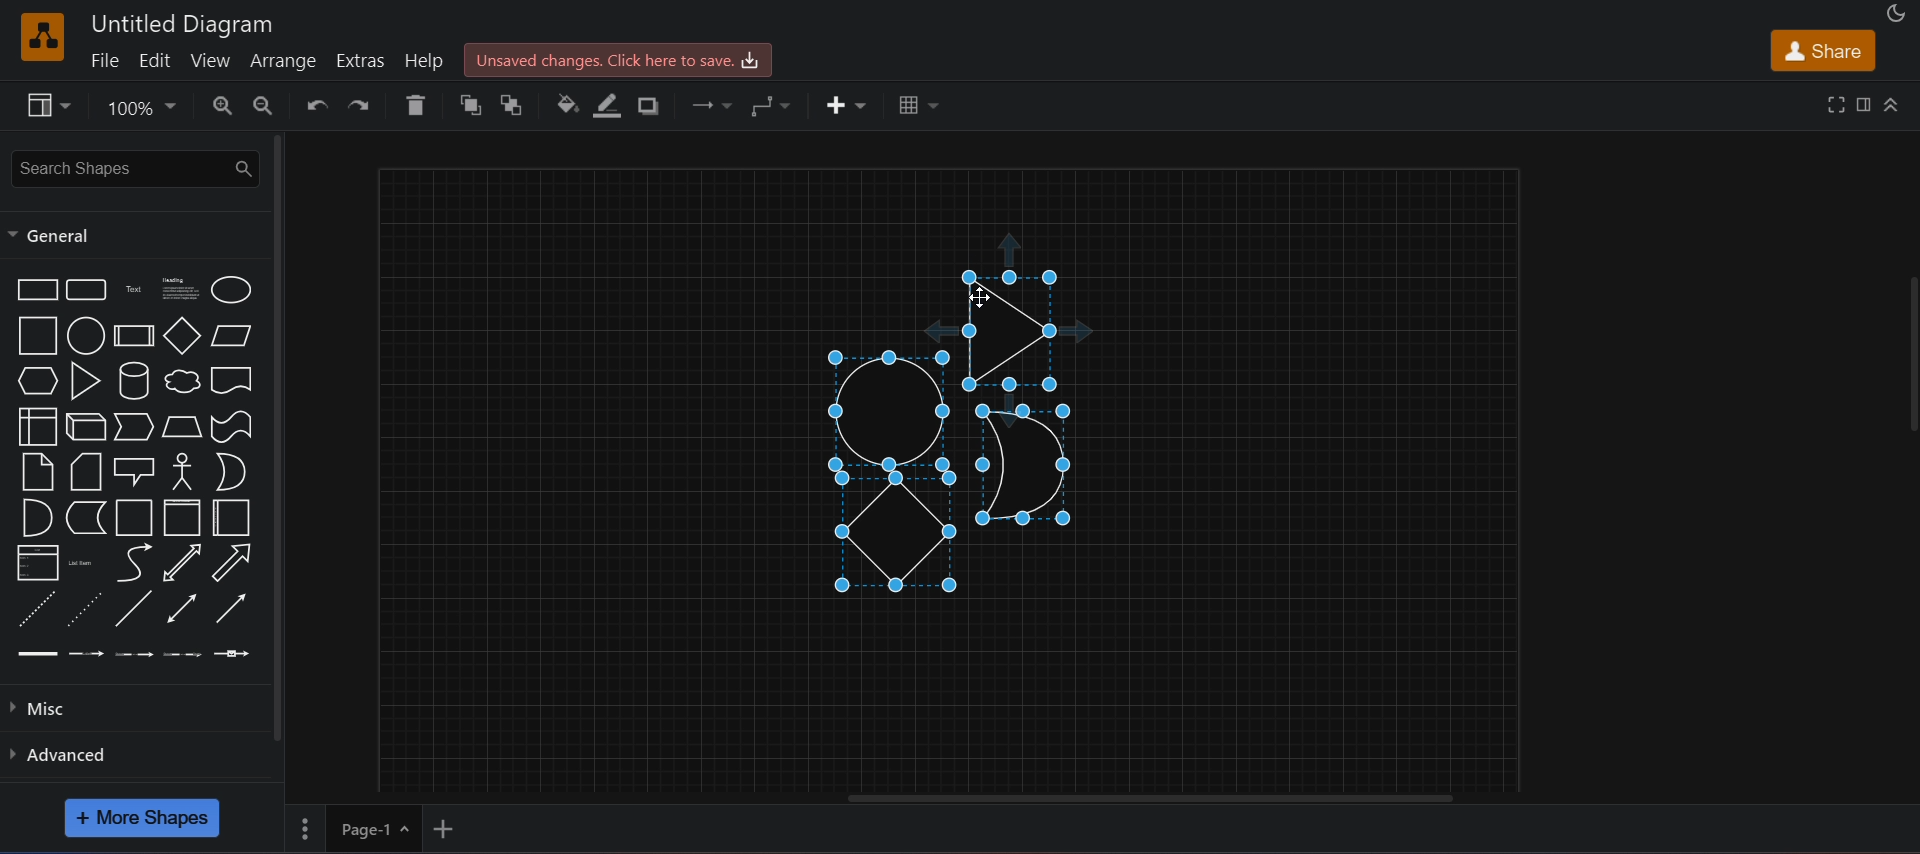 Image resolution: width=1920 pixels, height=854 pixels. I want to click on data storage, so click(87, 516).